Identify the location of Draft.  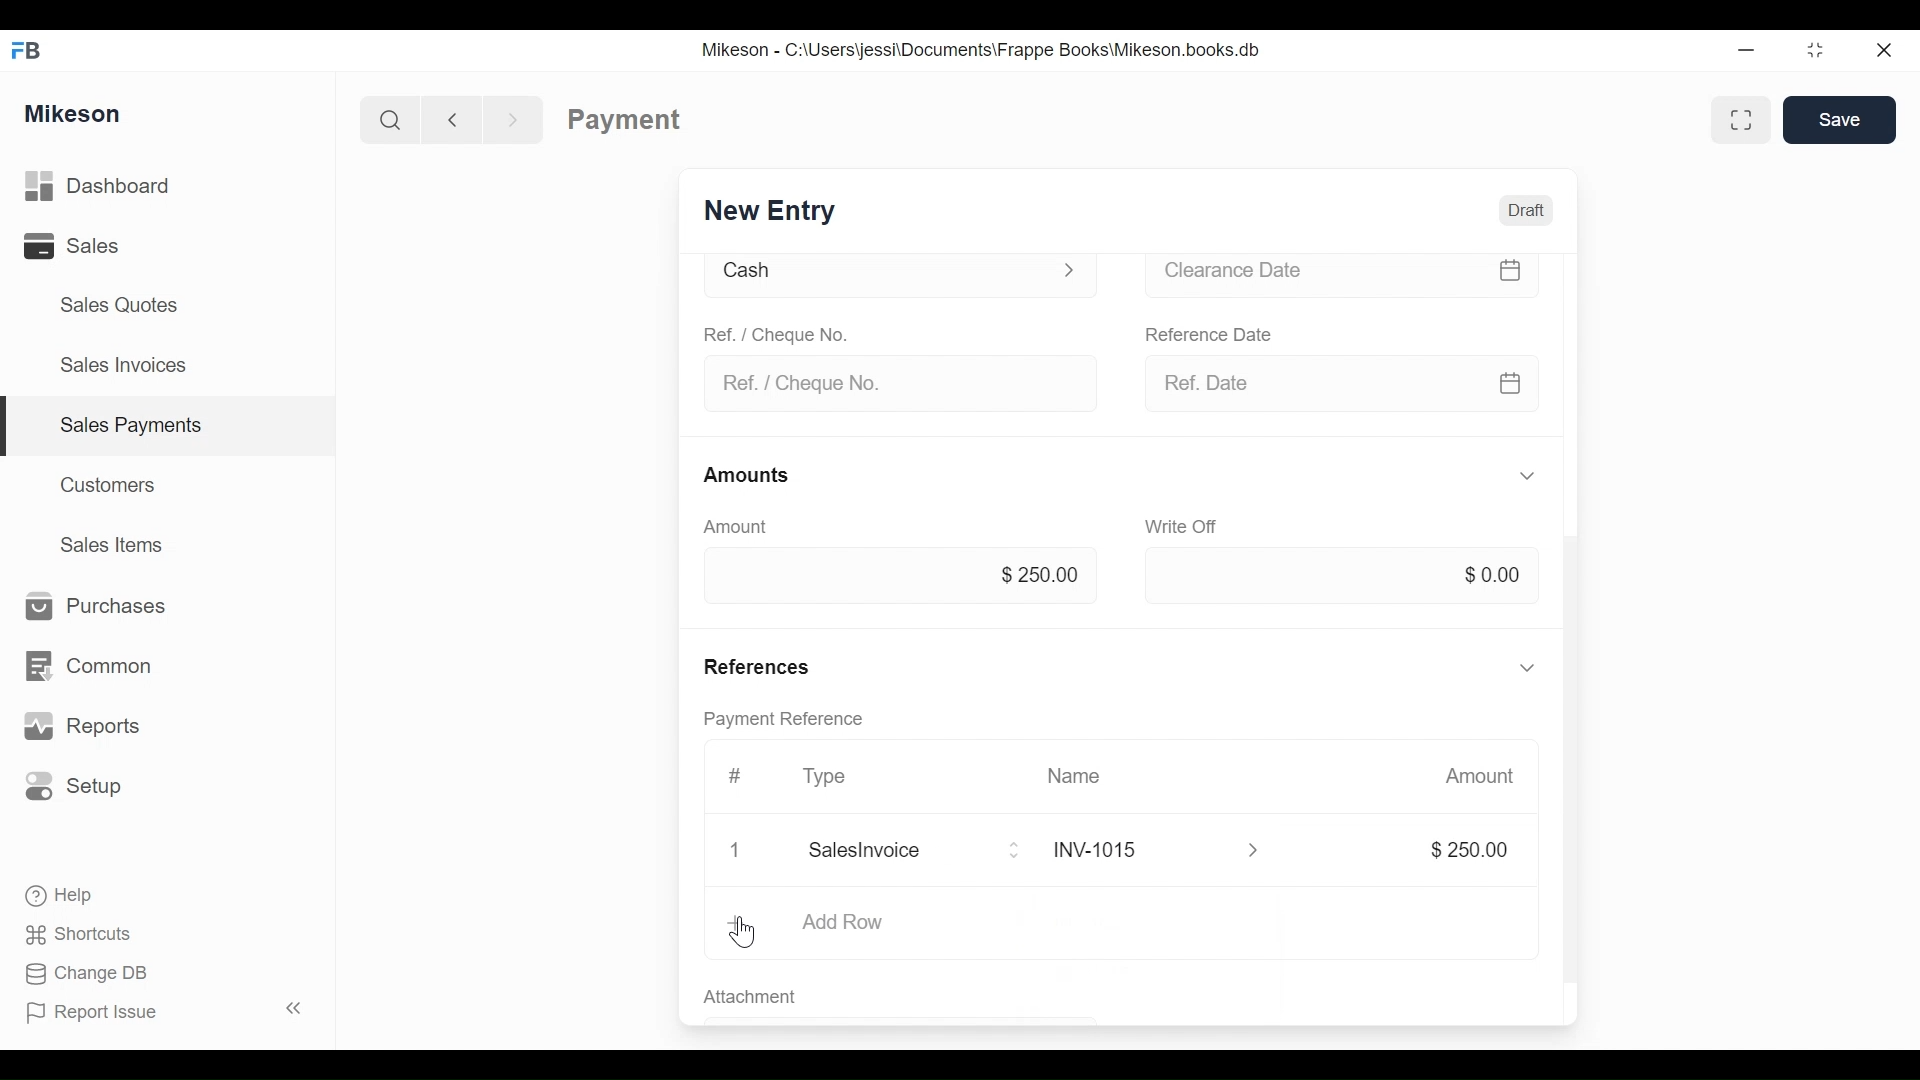
(1529, 210).